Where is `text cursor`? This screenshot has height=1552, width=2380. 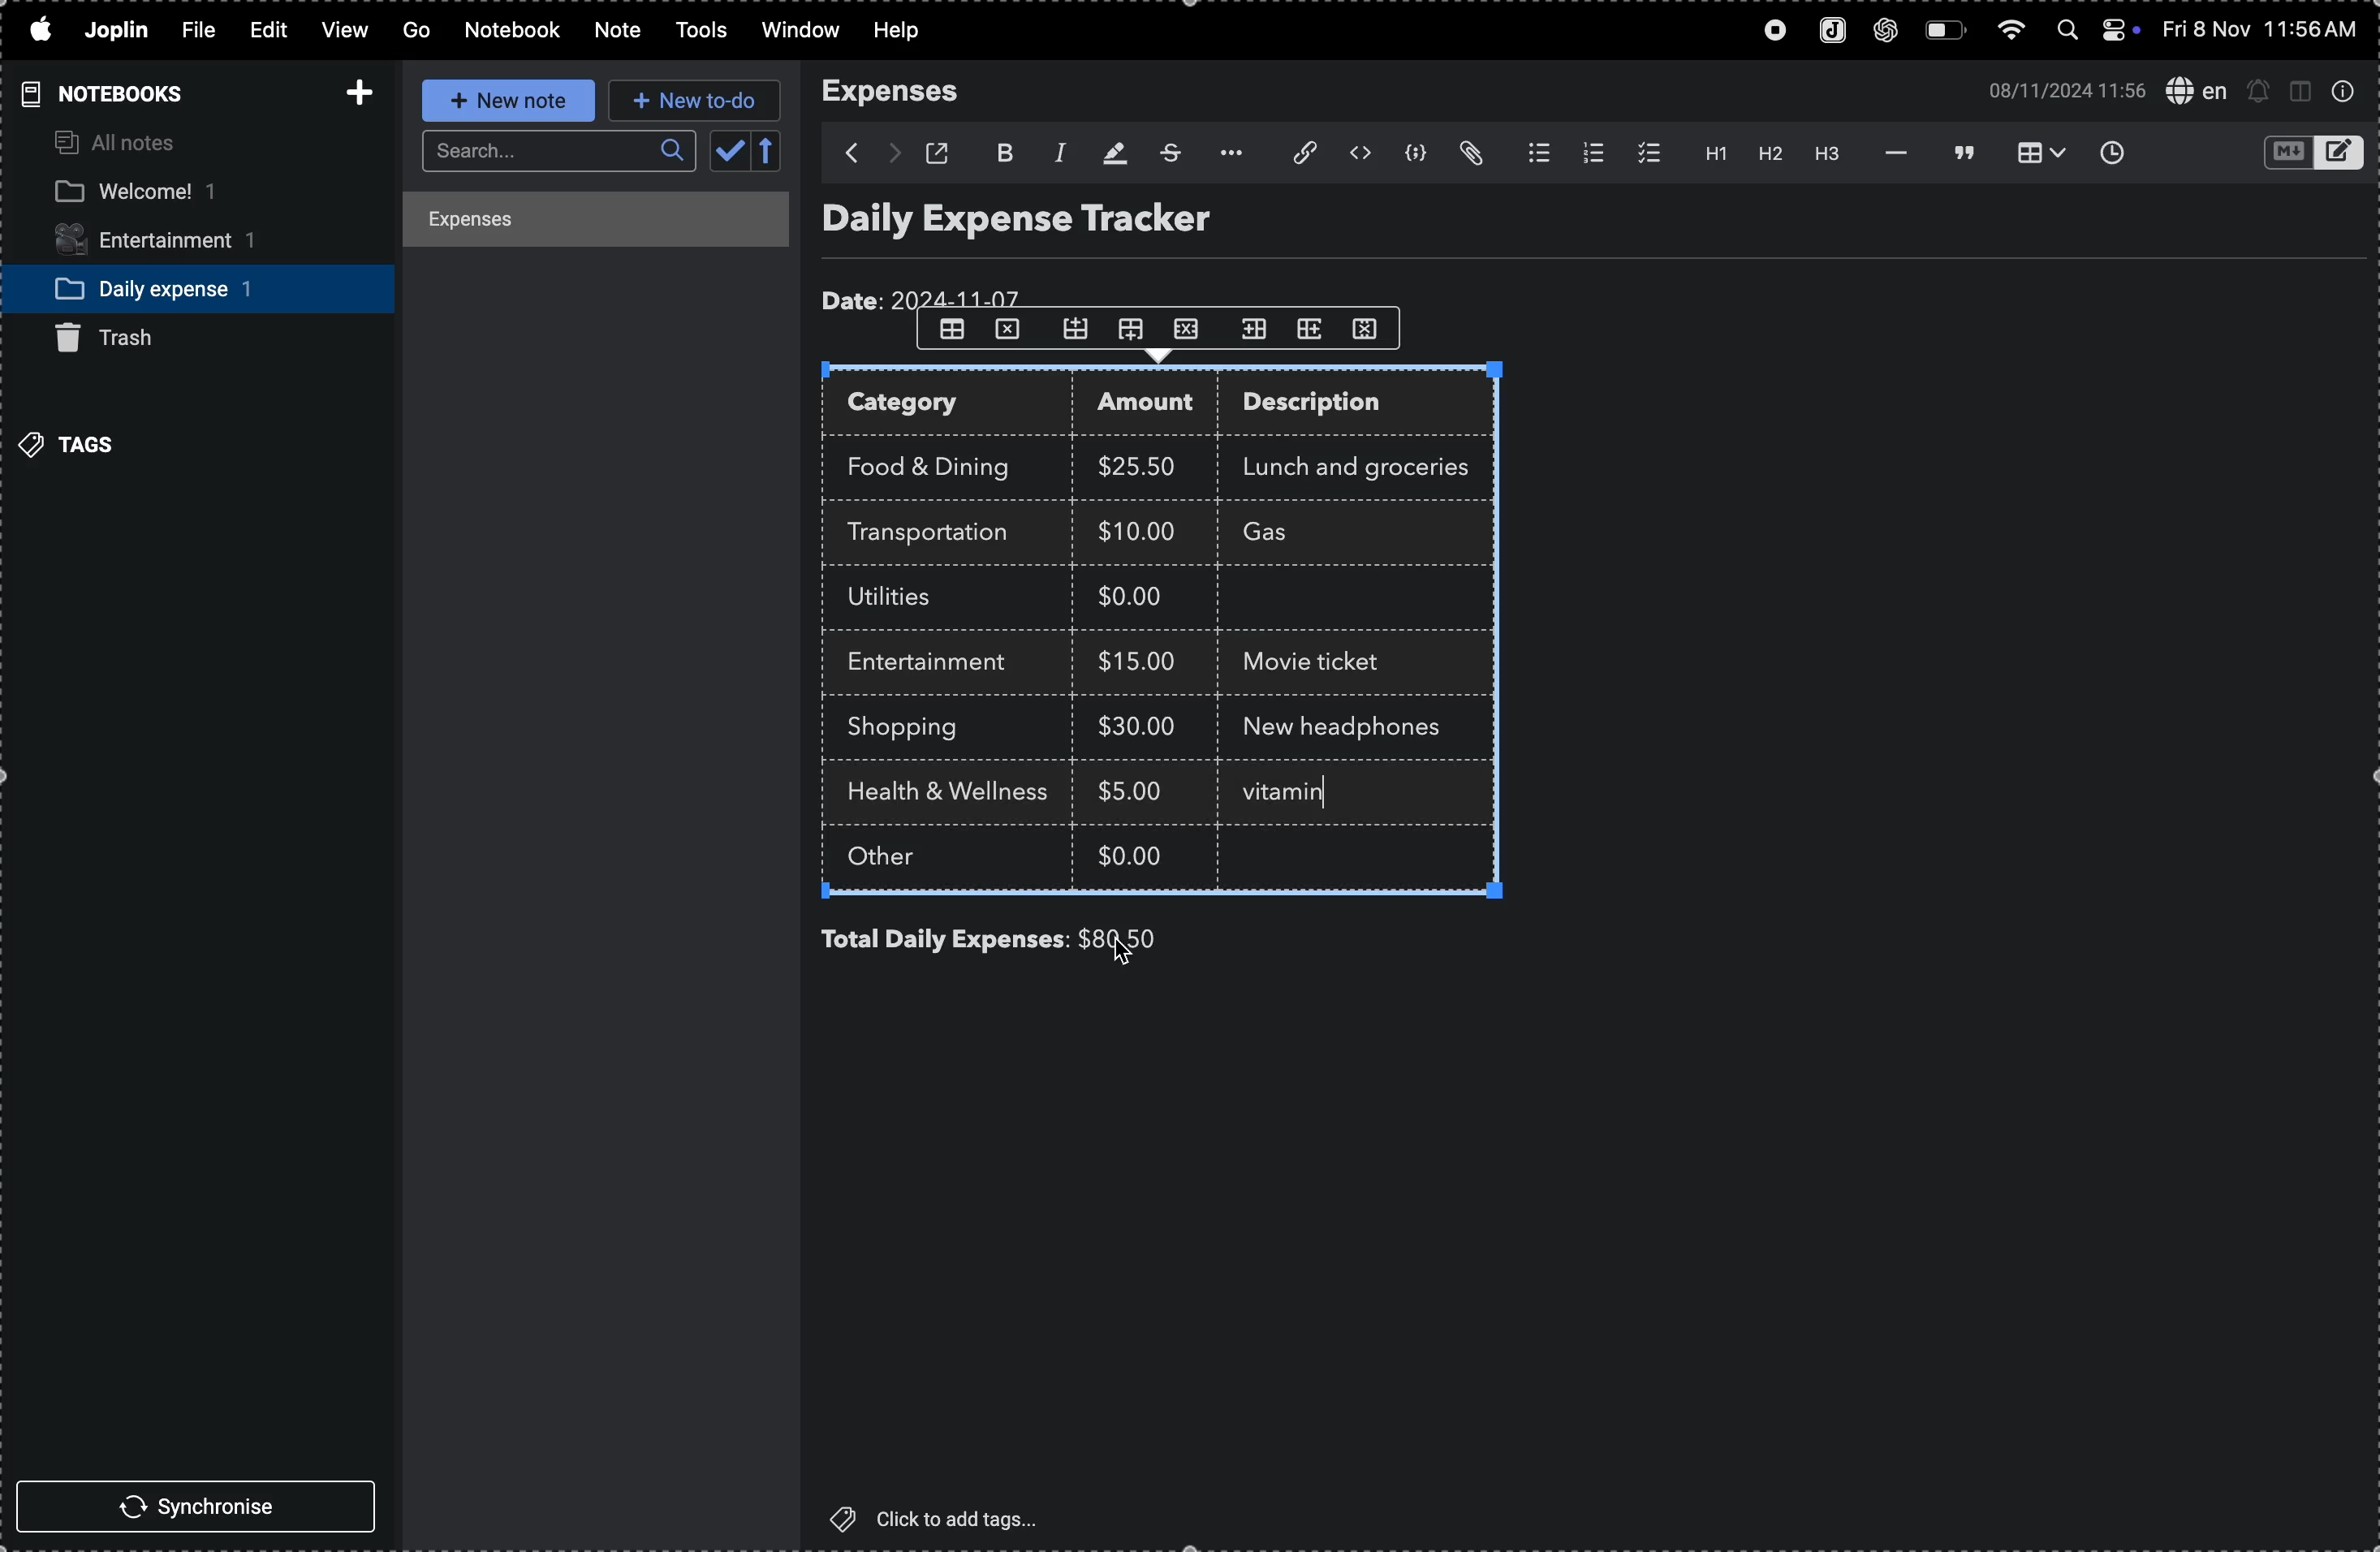
text cursor is located at coordinates (1281, 794).